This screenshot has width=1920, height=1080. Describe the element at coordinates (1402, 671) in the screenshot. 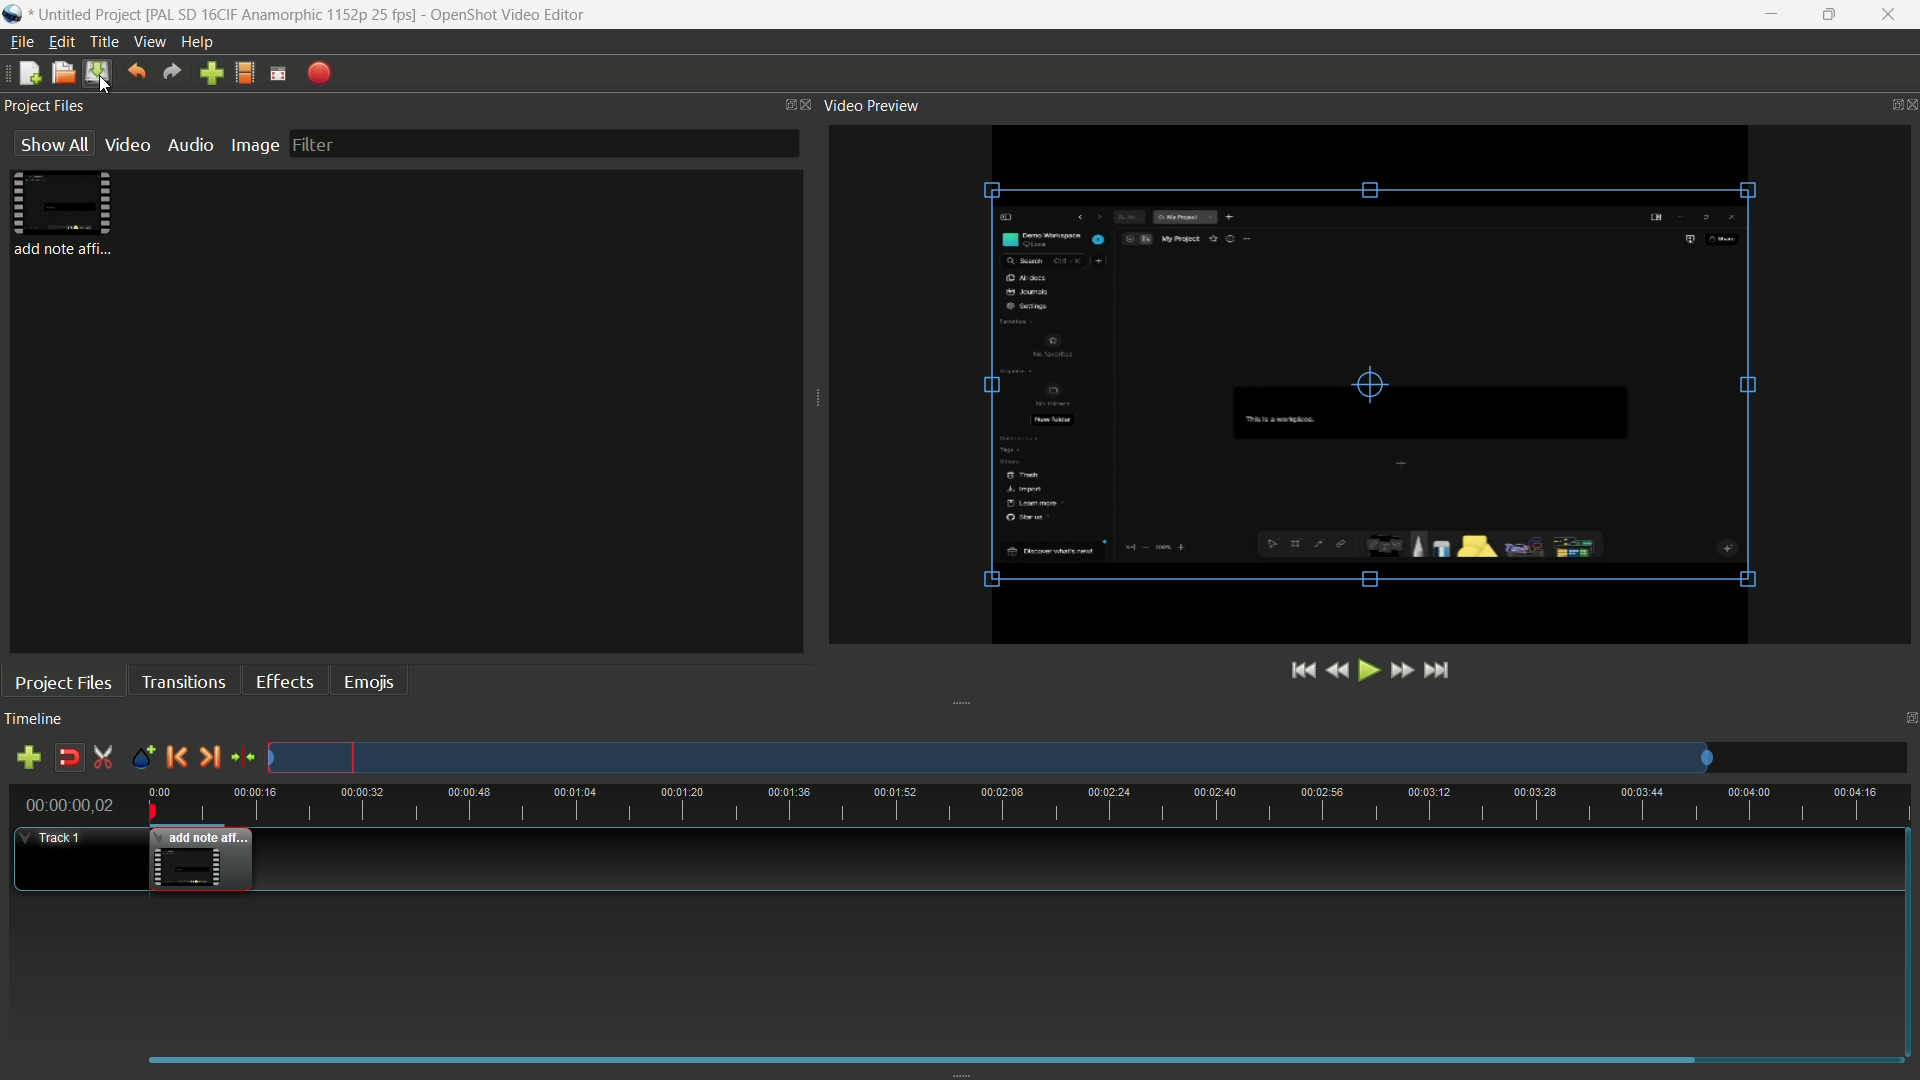

I see `fast forward` at that location.